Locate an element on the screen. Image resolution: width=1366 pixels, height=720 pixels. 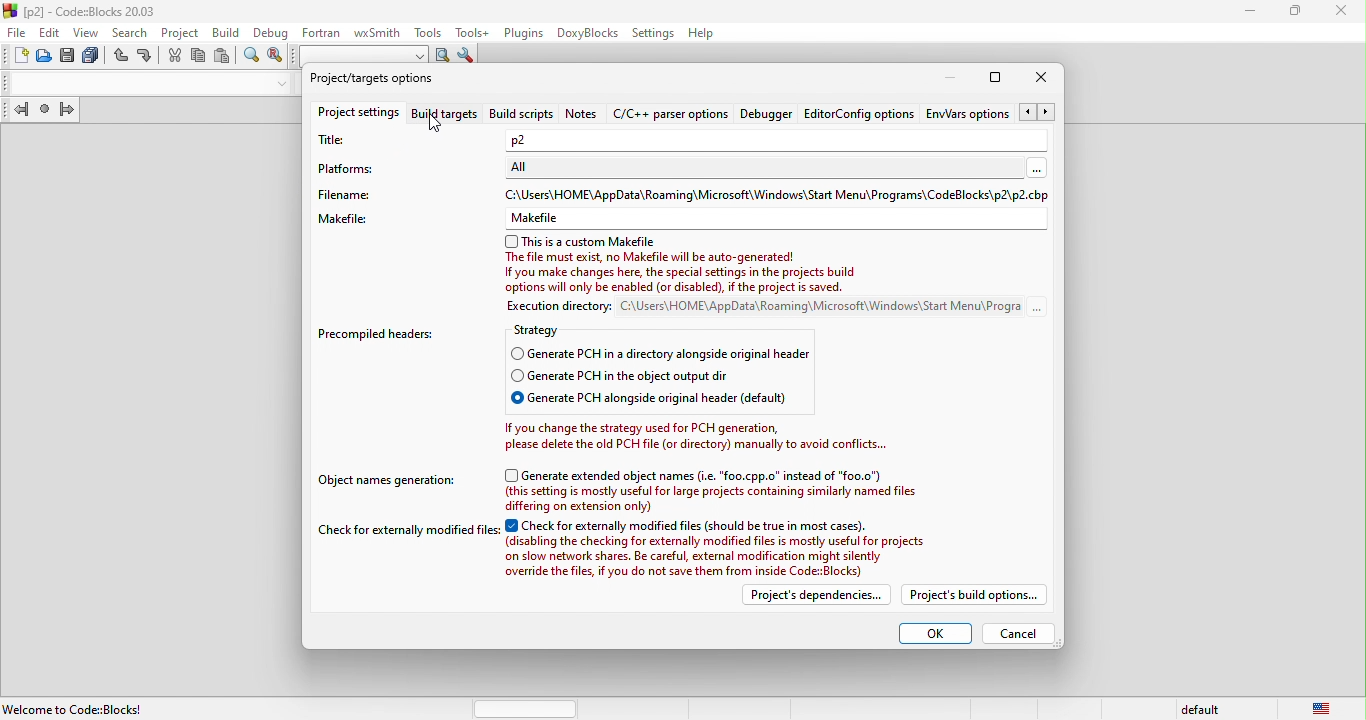
check for extermally modified files is located at coordinates (402, 535).